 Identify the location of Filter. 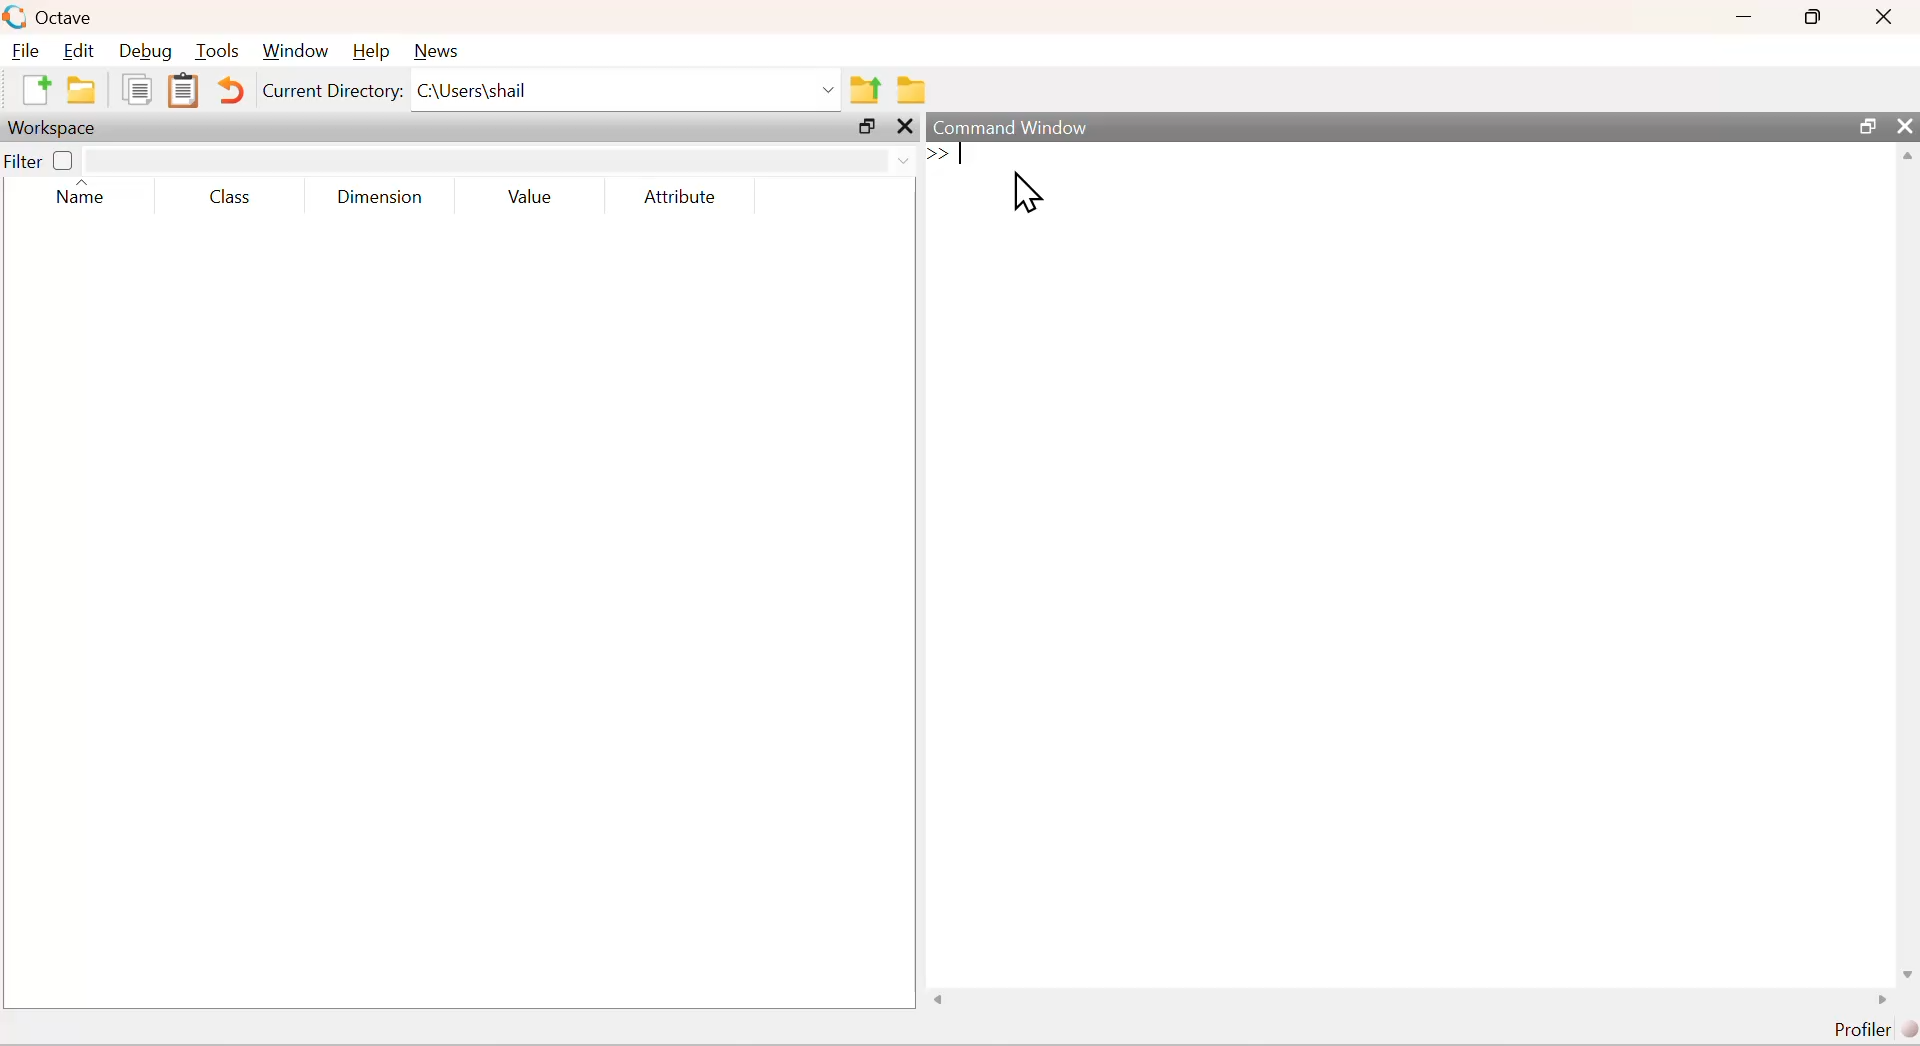
(23, 161).